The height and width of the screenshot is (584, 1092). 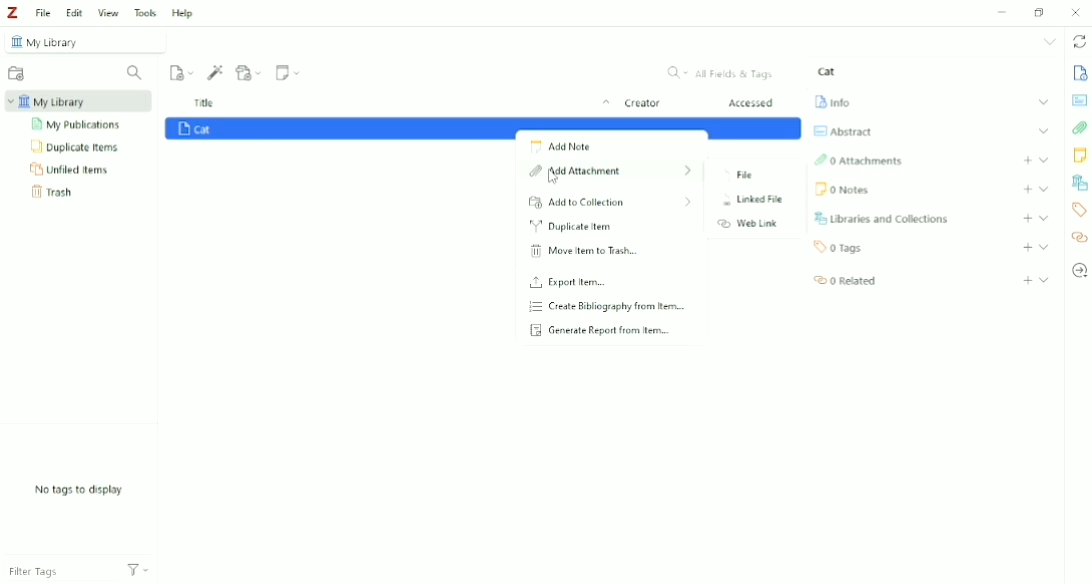 I want to click on Expand section, so click(x=1043, y=218).